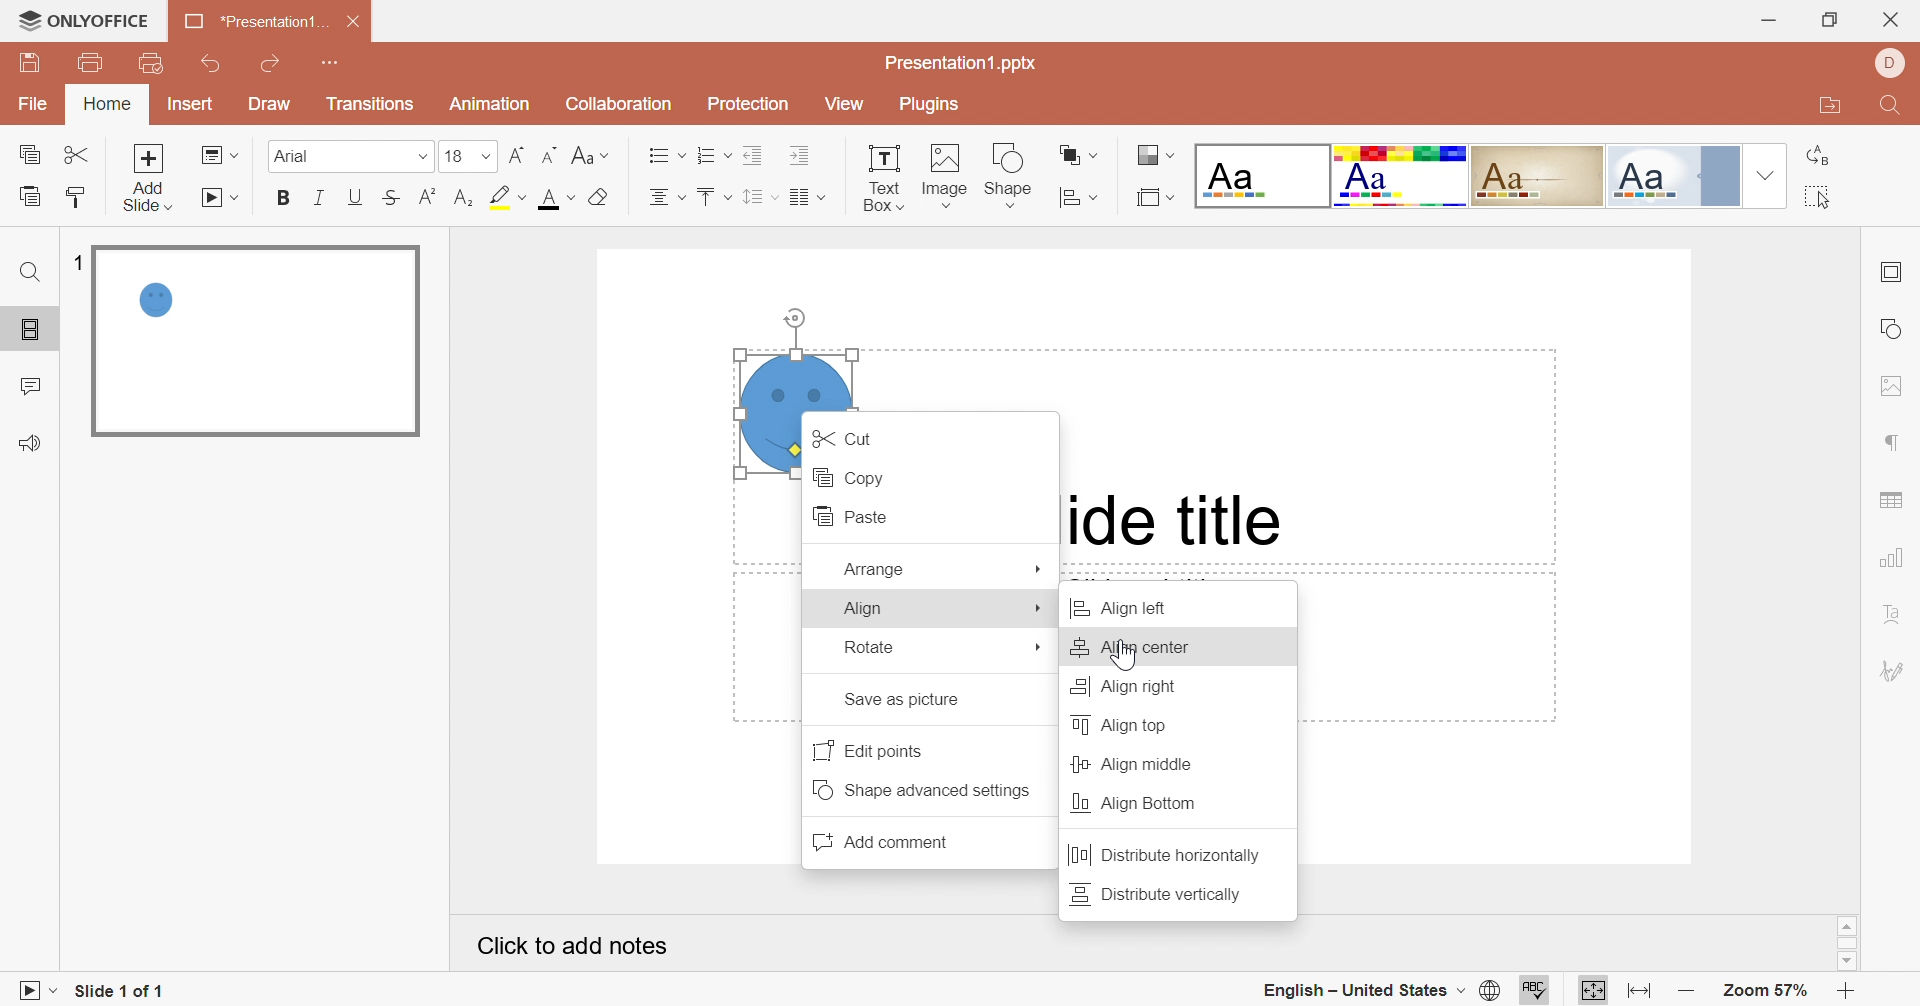 This screenshot has height=1006, width=1920. I want to click on Arrange, so click(875, 569).